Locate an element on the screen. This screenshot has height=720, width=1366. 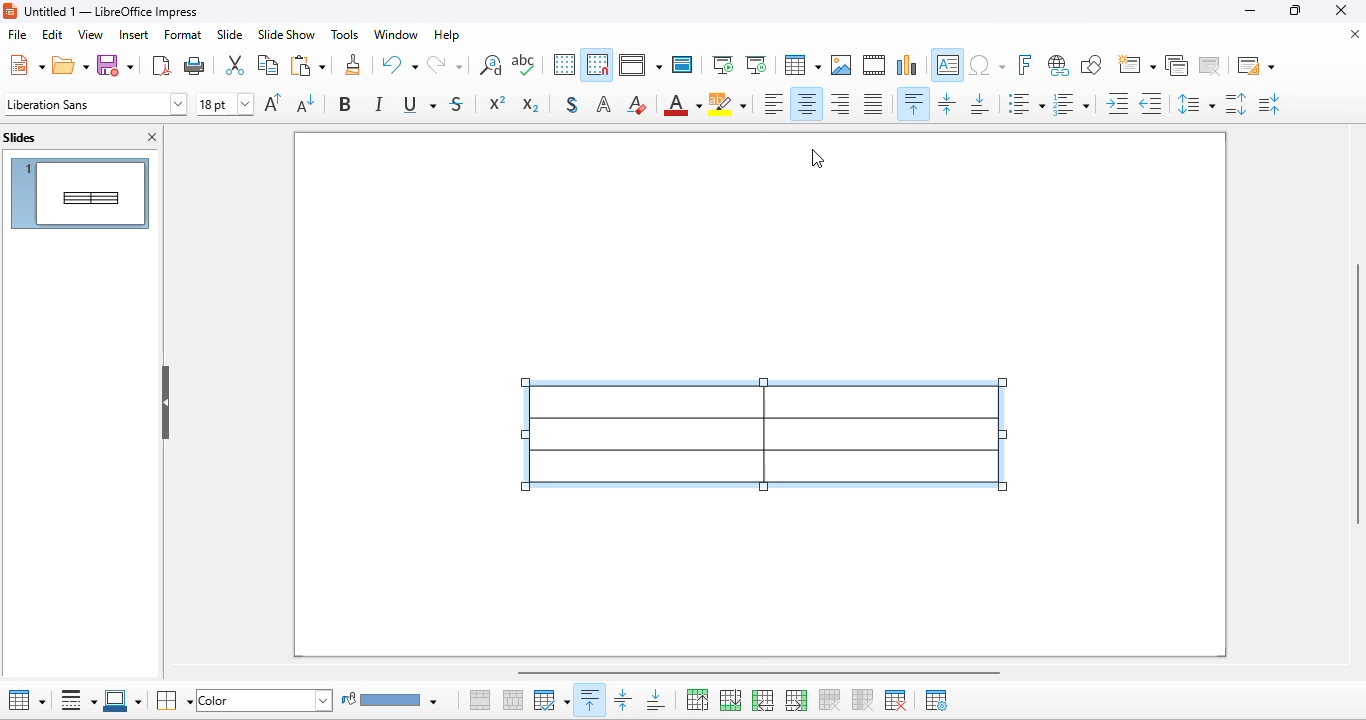
font color is located at coordinates (682, 105).